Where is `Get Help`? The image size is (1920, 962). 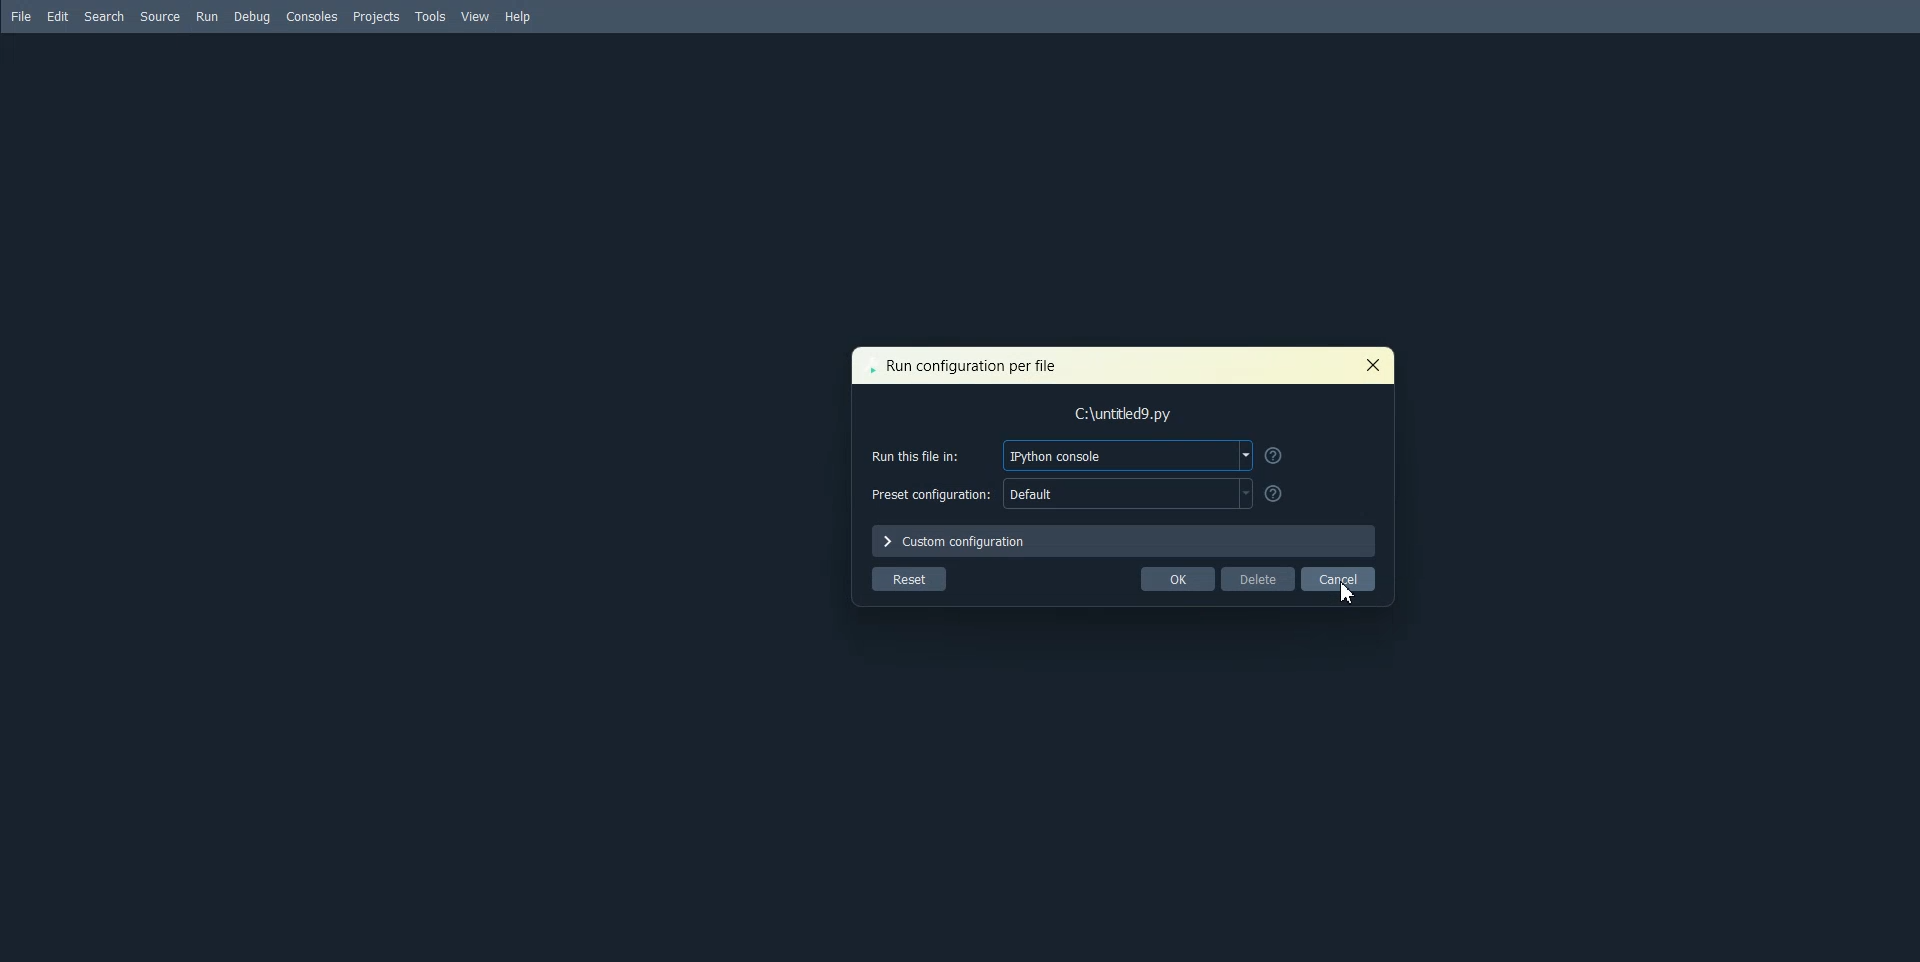 Get Help is located at coordinates (1274, 455).